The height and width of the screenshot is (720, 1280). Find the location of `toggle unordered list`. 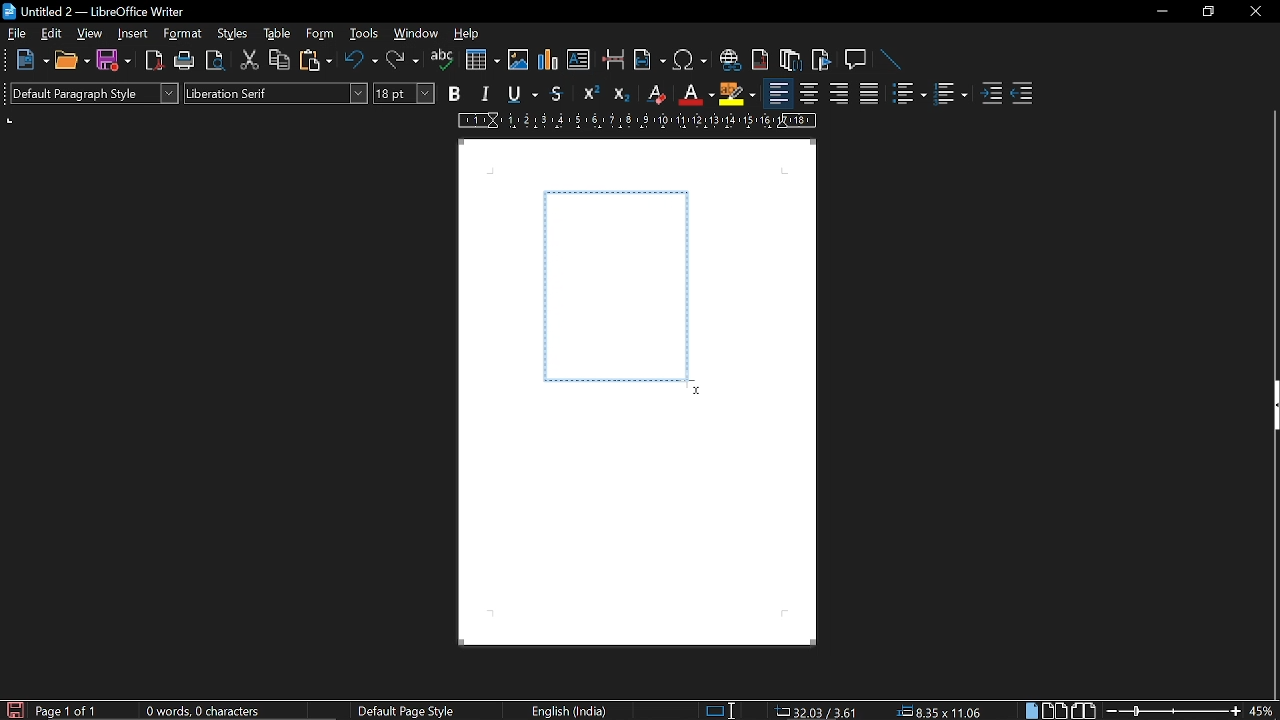

toggle unordered list is located at coordinates (908, 94).